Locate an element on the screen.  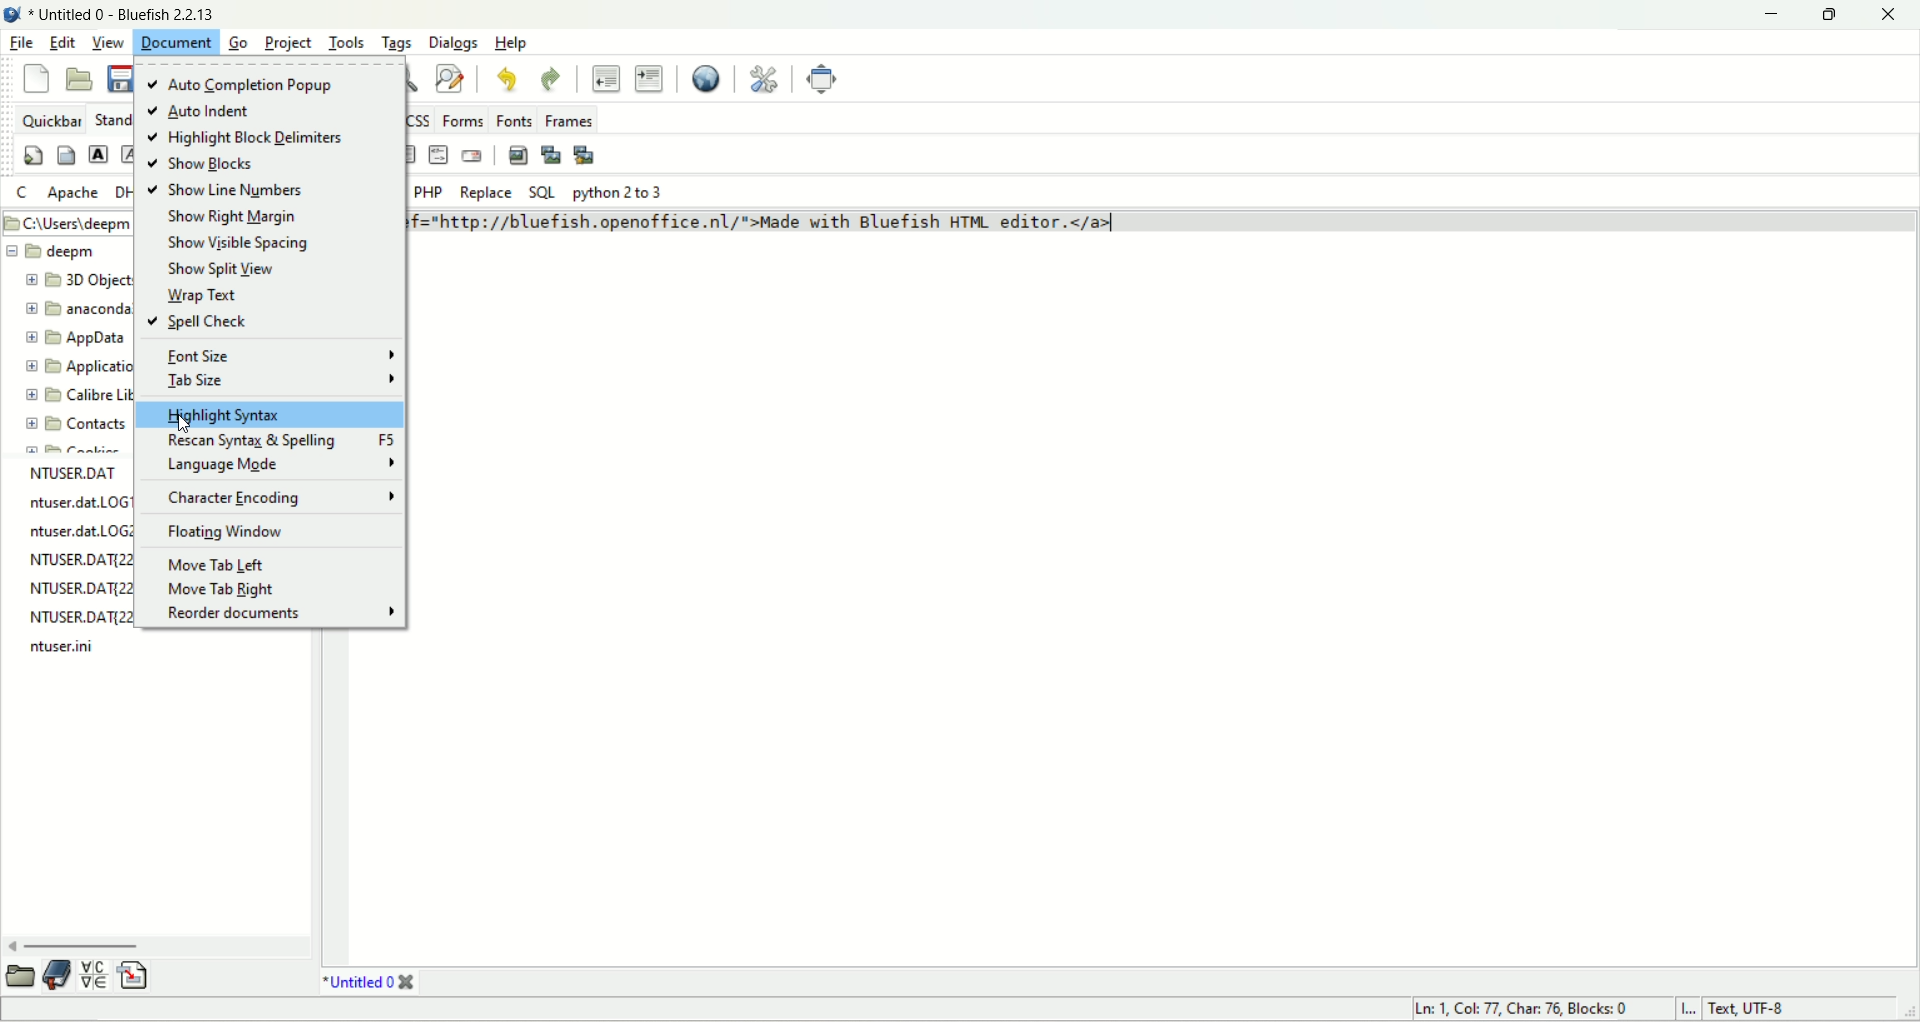
spell check is located at coordinates (199, 322).